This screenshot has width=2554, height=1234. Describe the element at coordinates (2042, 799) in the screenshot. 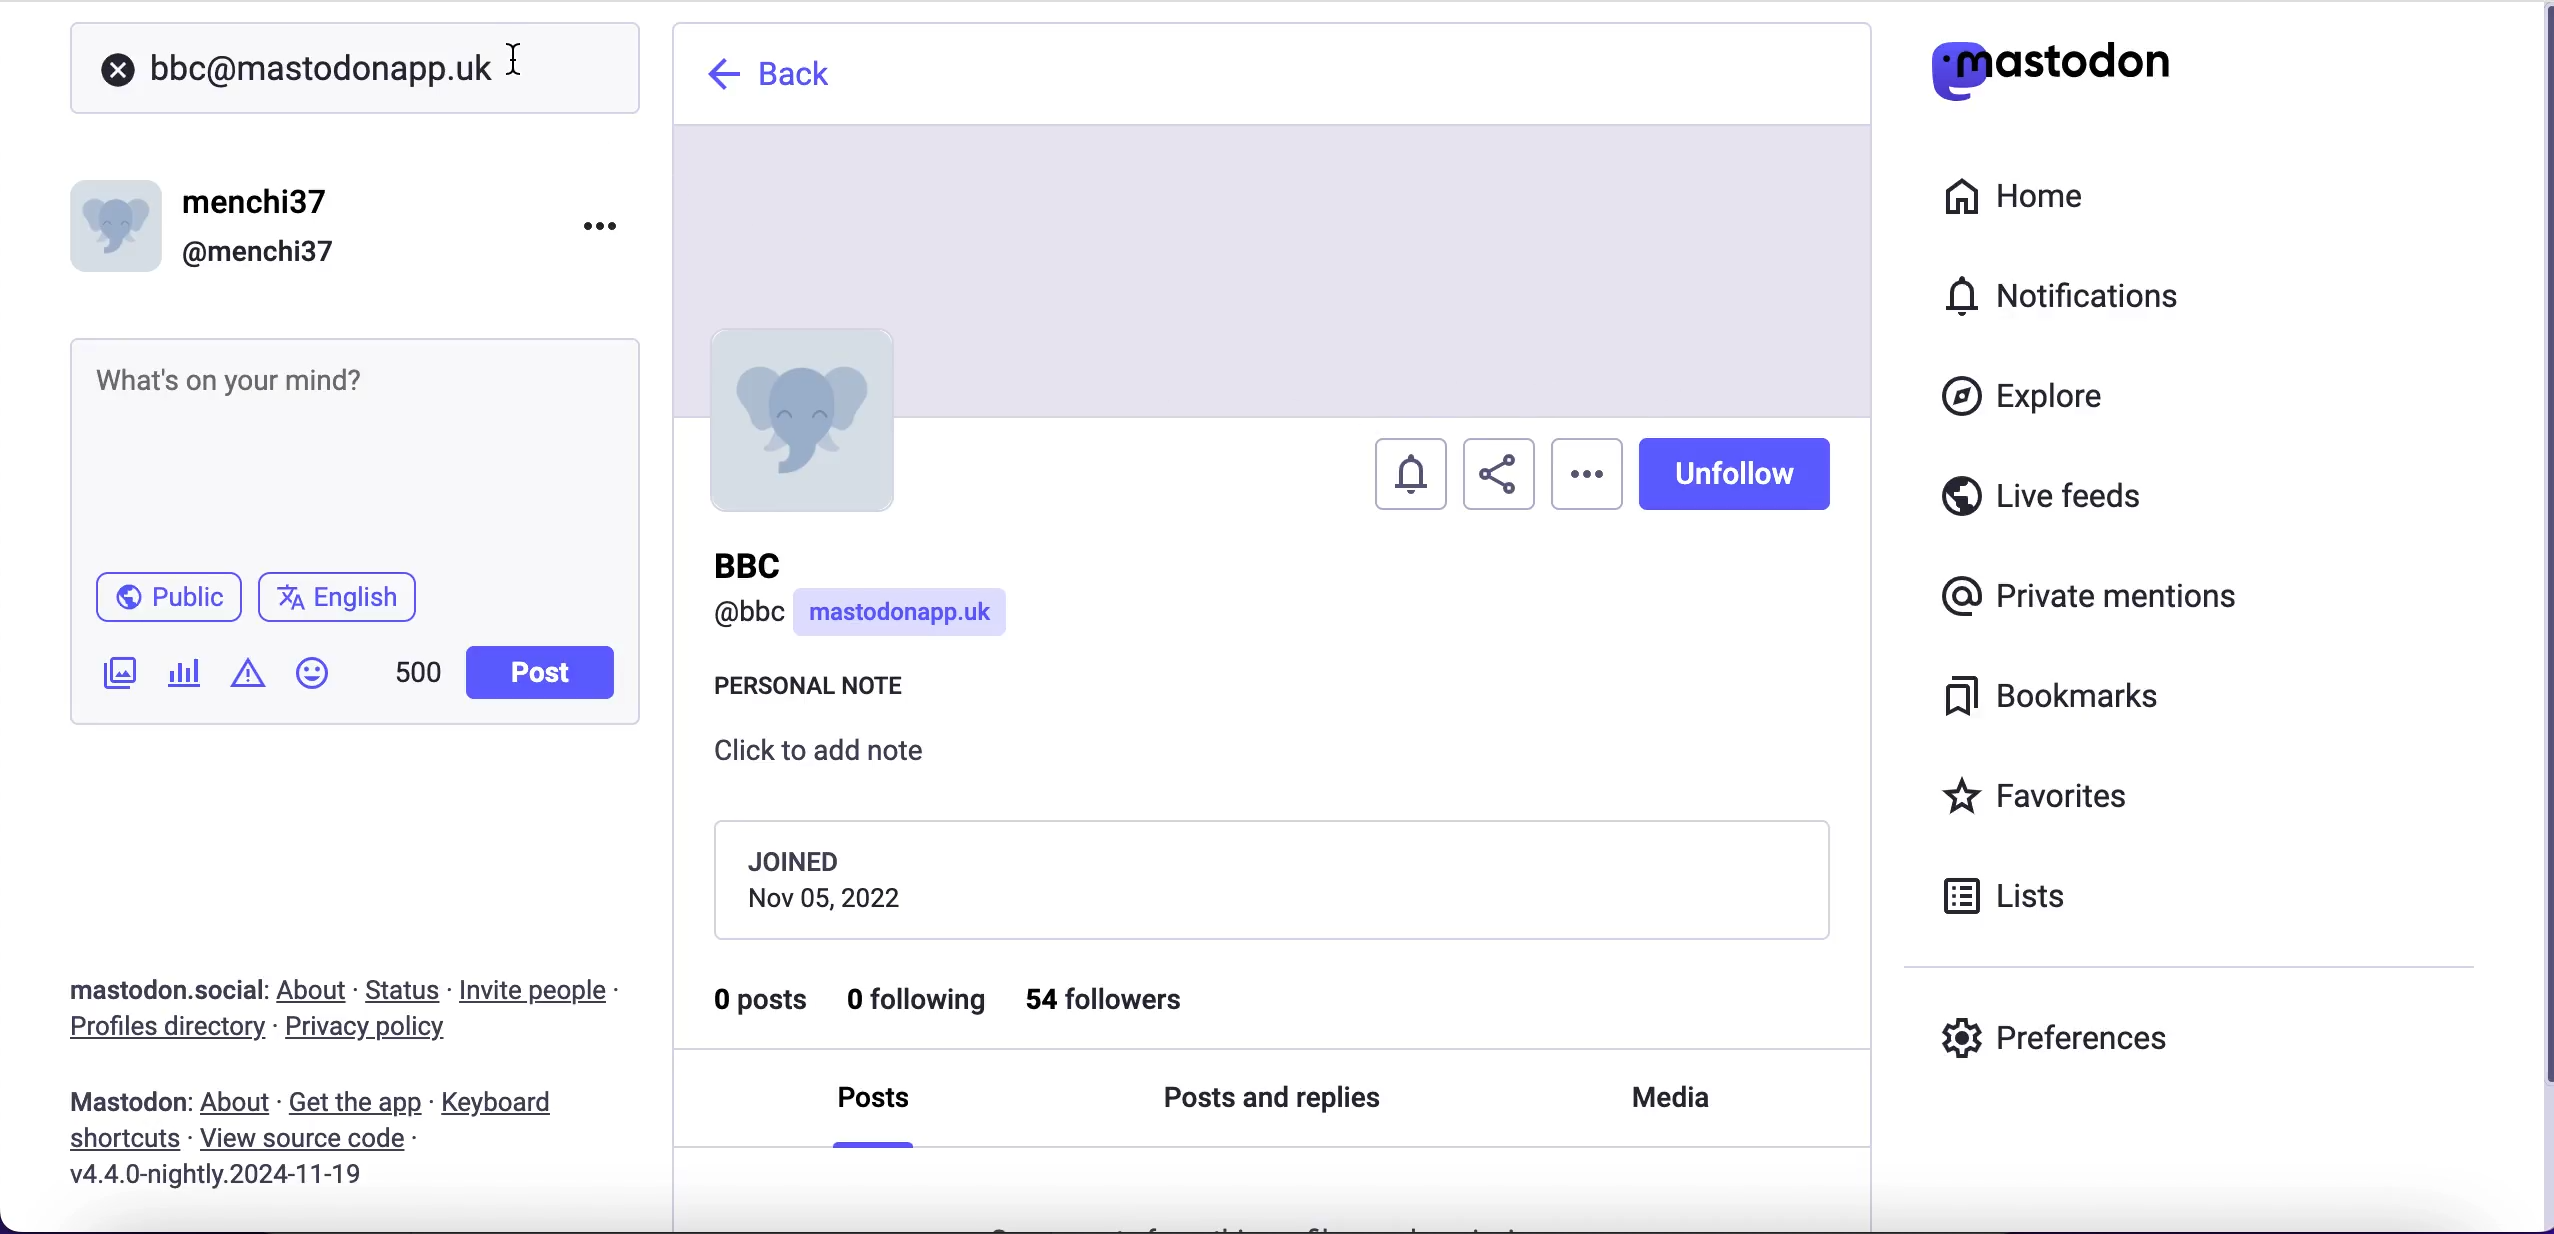

I see `favorites` at that location.